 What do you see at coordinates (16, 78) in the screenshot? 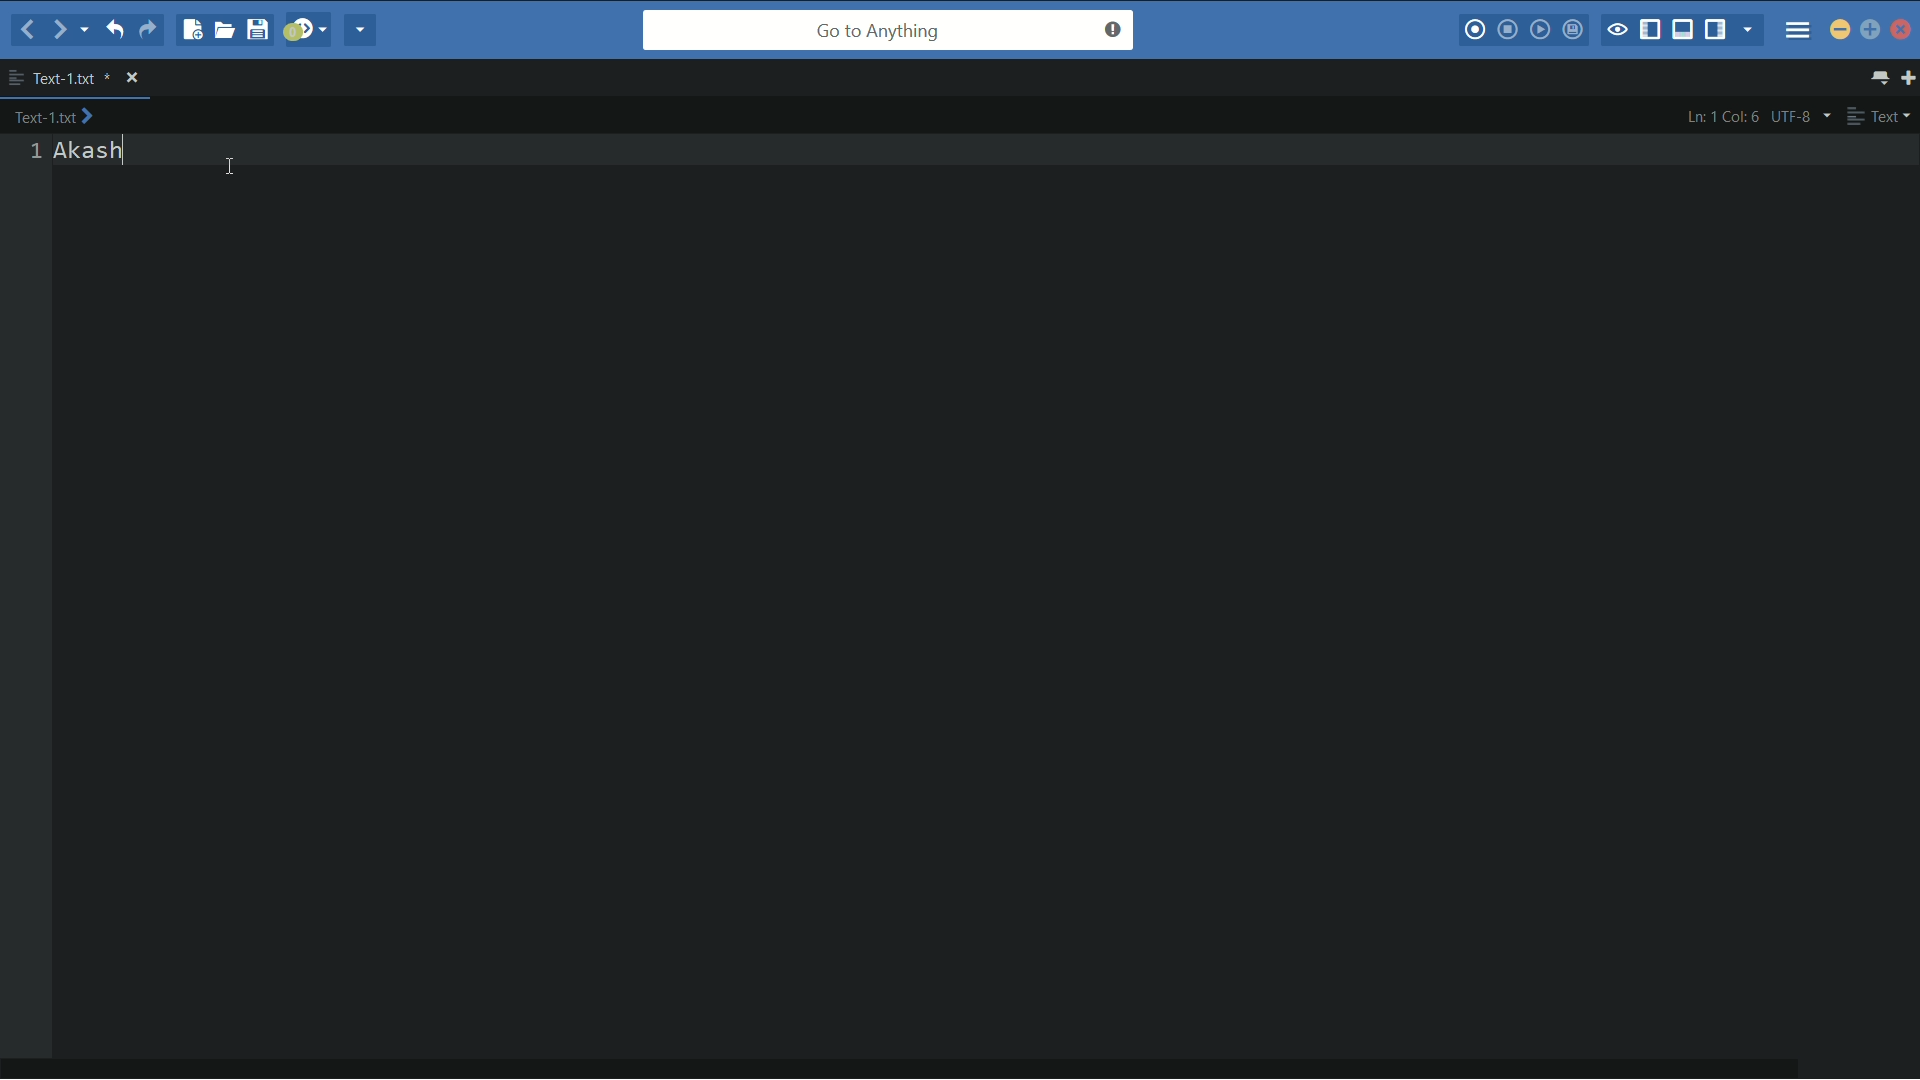
I see `more options` at bounding box center [16, 78].